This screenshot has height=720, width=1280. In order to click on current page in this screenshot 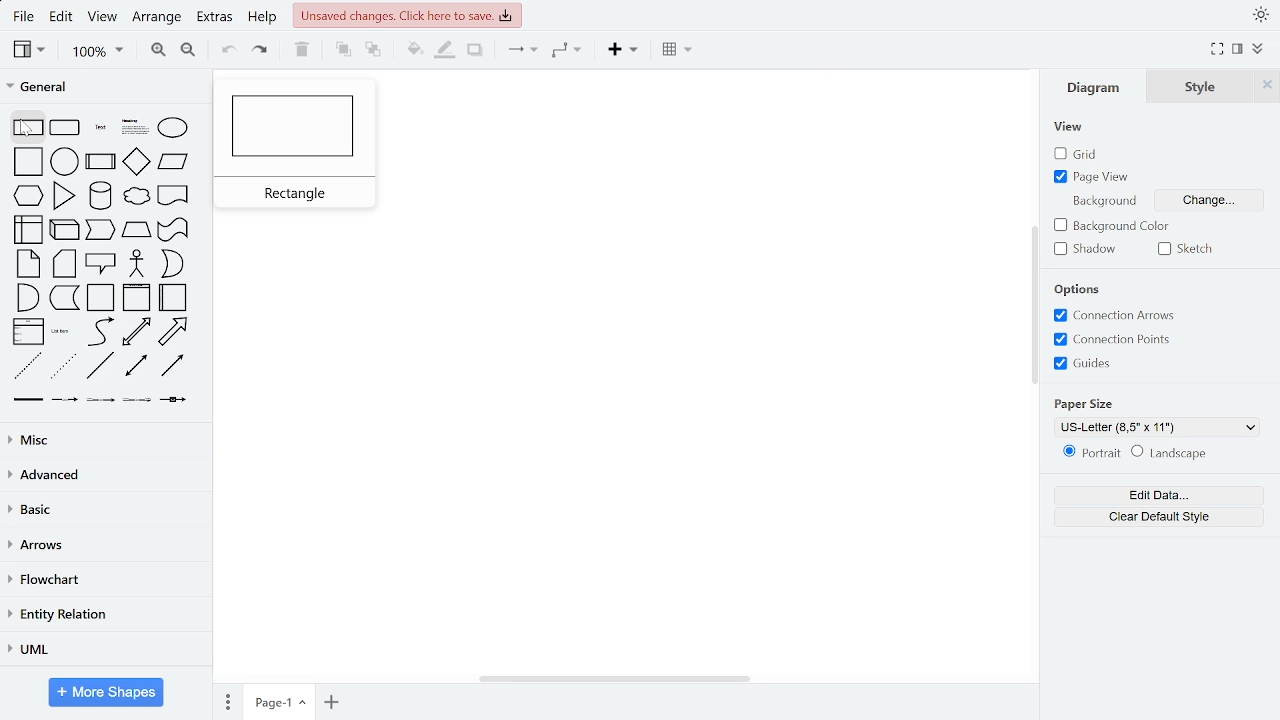, I will do `click(281, 703)`.